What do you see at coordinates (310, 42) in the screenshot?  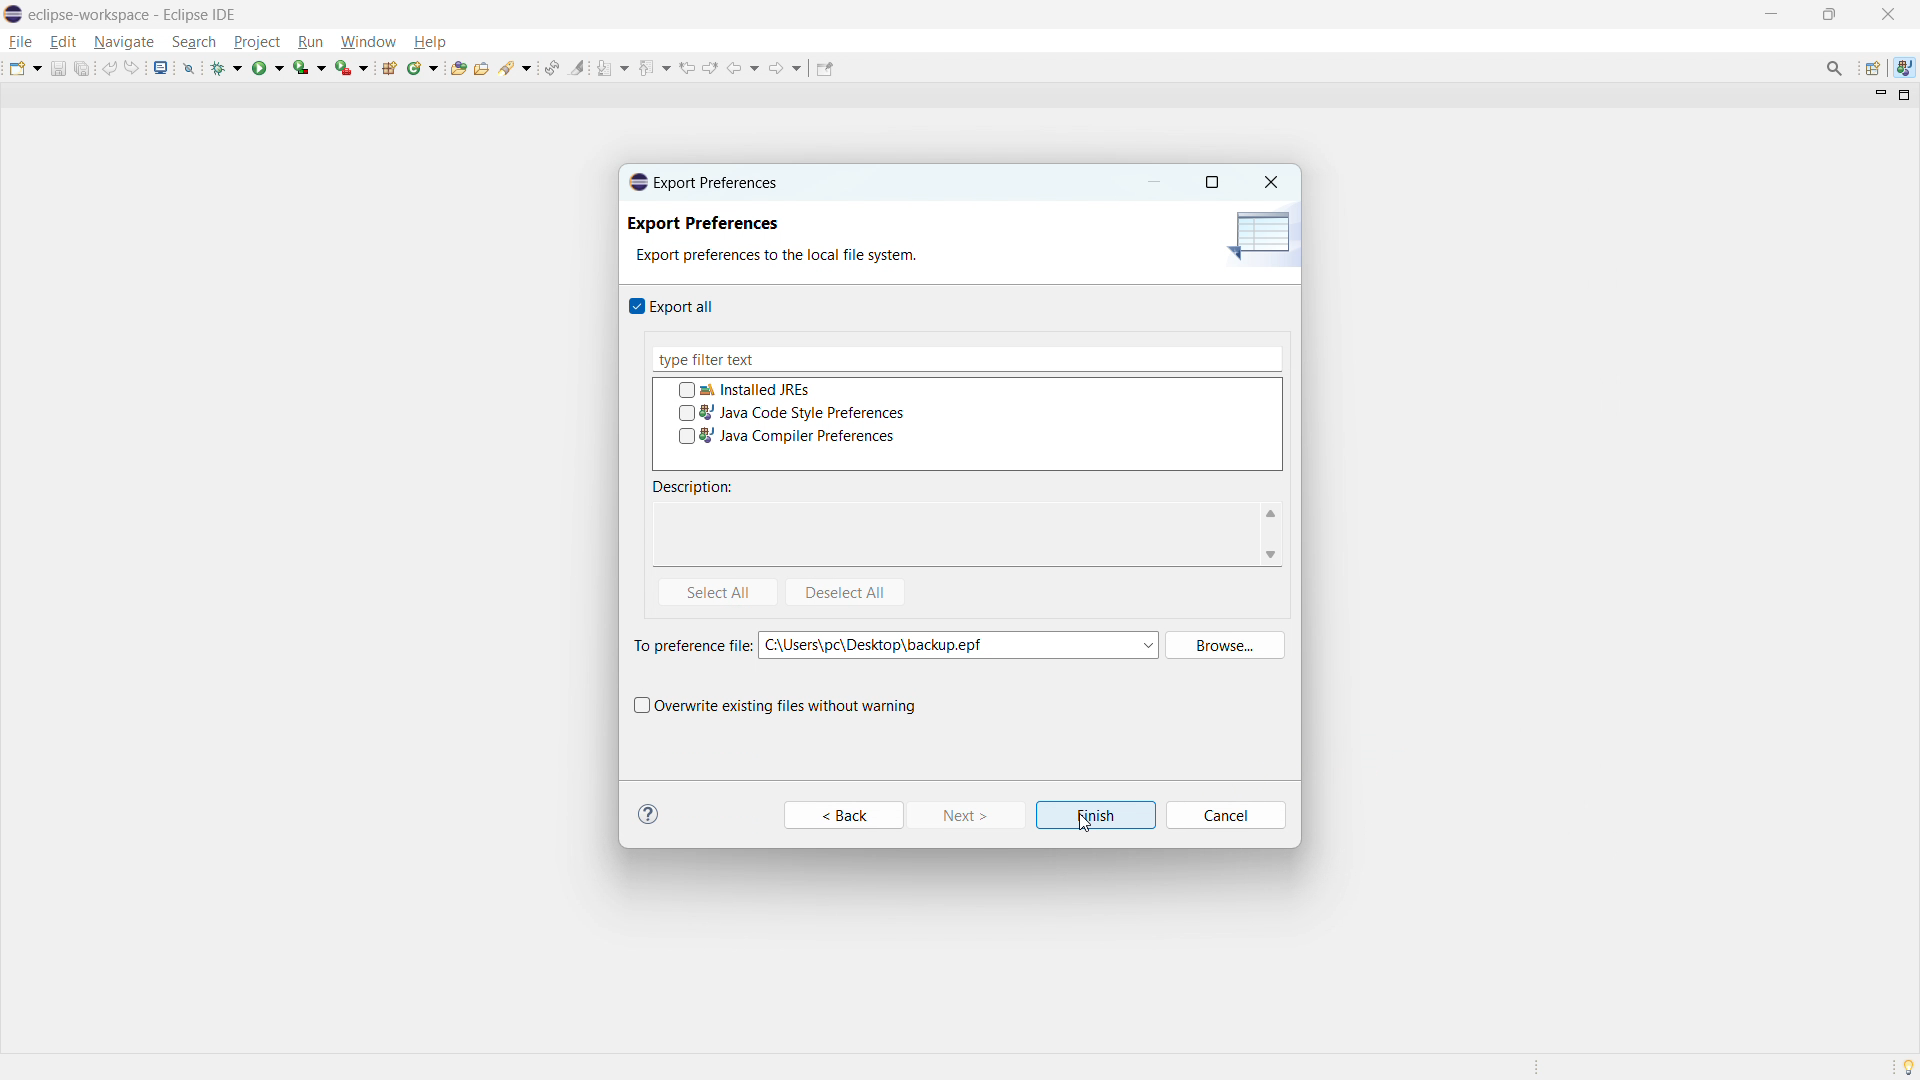 I see `run` at bounding box center [310, 42].